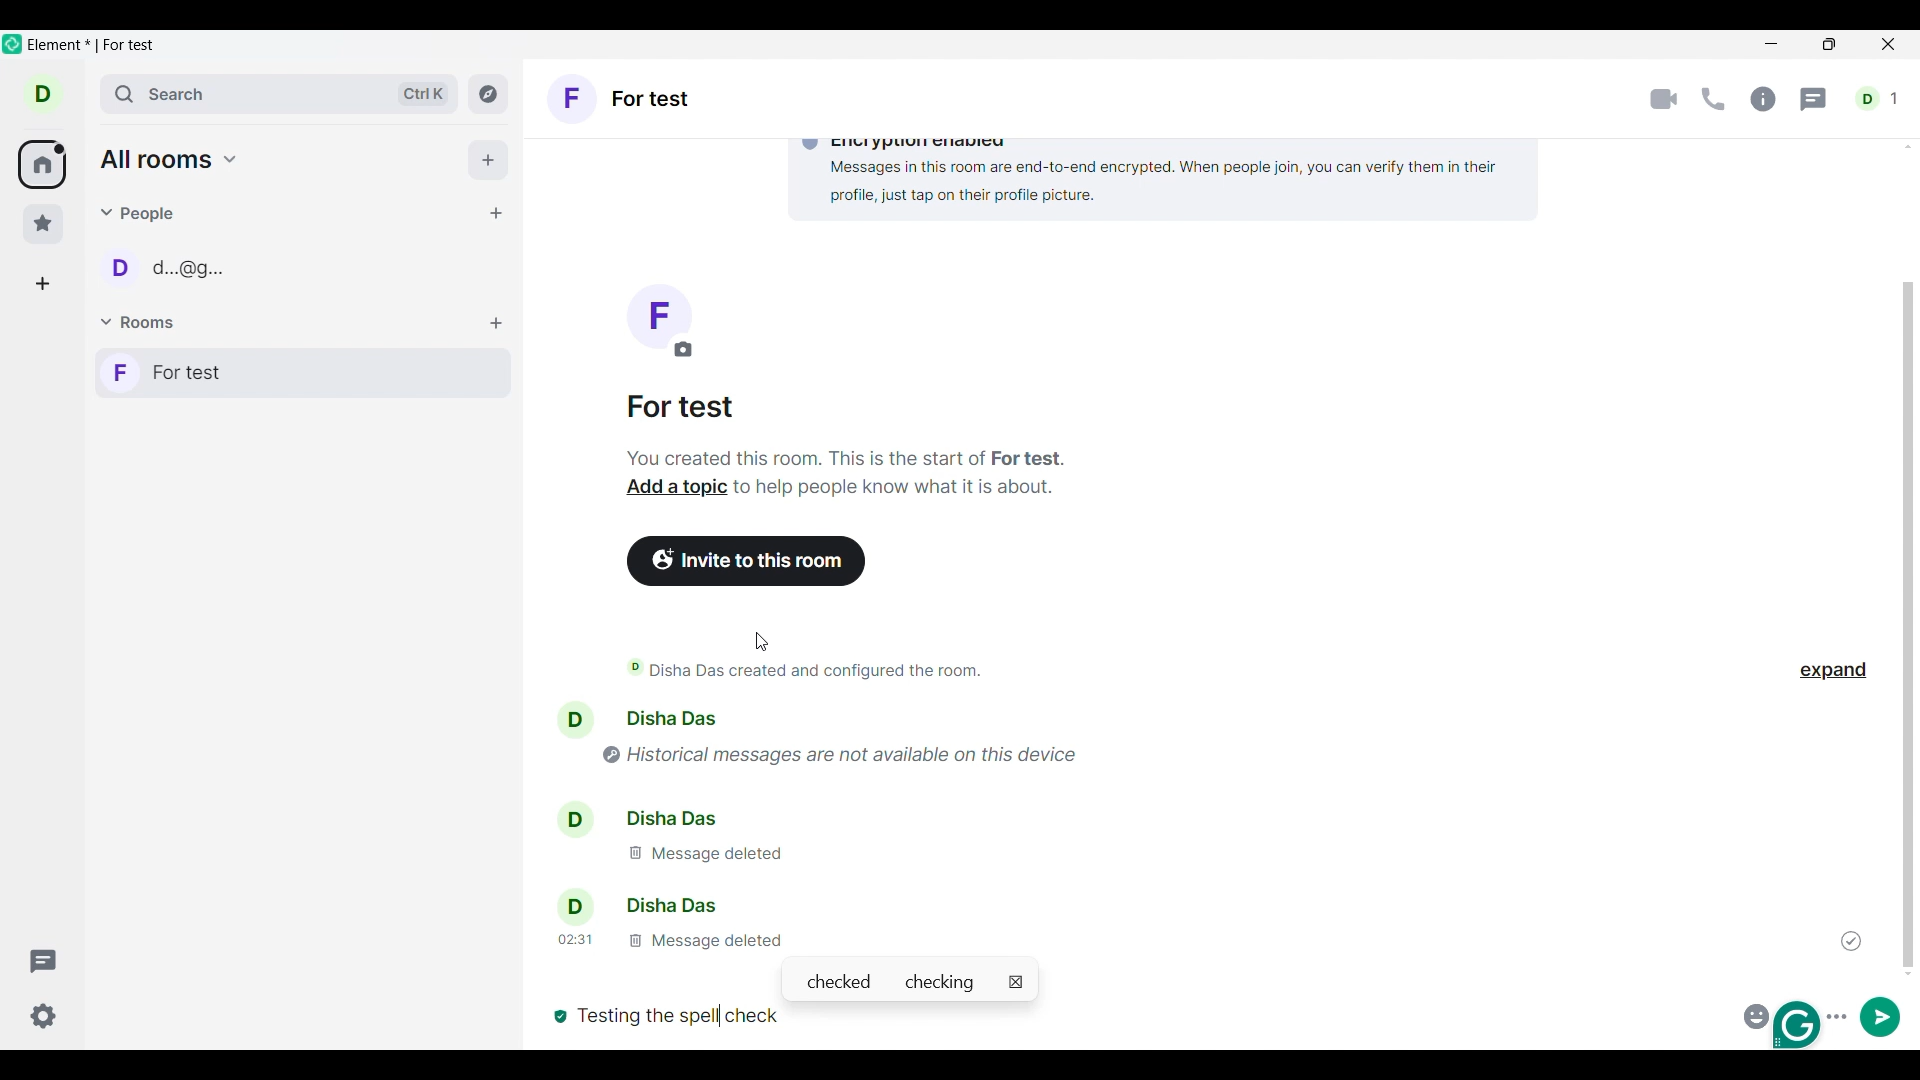 The image size is (1920, 1080). Describe the element at coordinates (1016, 982) in the screenshot. I see `close` at that location.